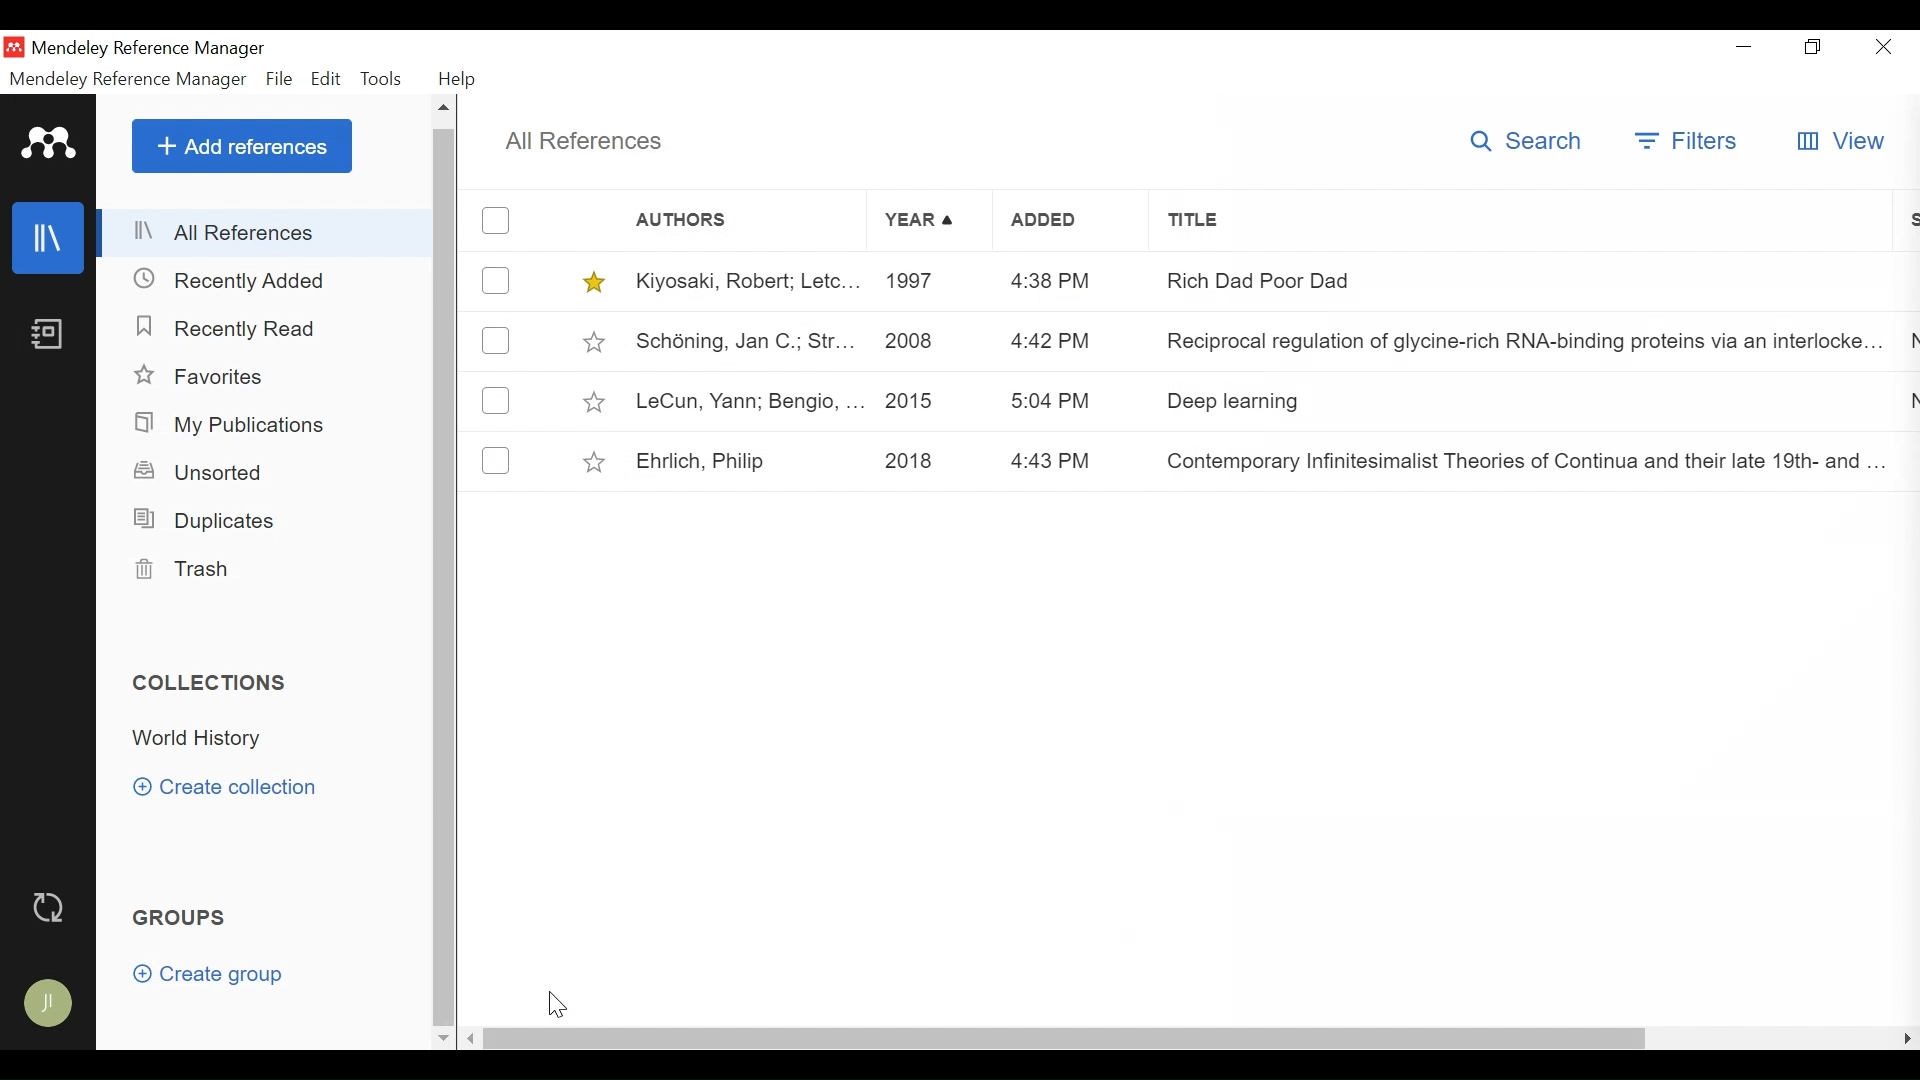 The height and width of the screenshot is (1080, 1920). What do you see at coordinates (583, 141) in the screenshot?
I see `All References` at bounding box center [583, 141].